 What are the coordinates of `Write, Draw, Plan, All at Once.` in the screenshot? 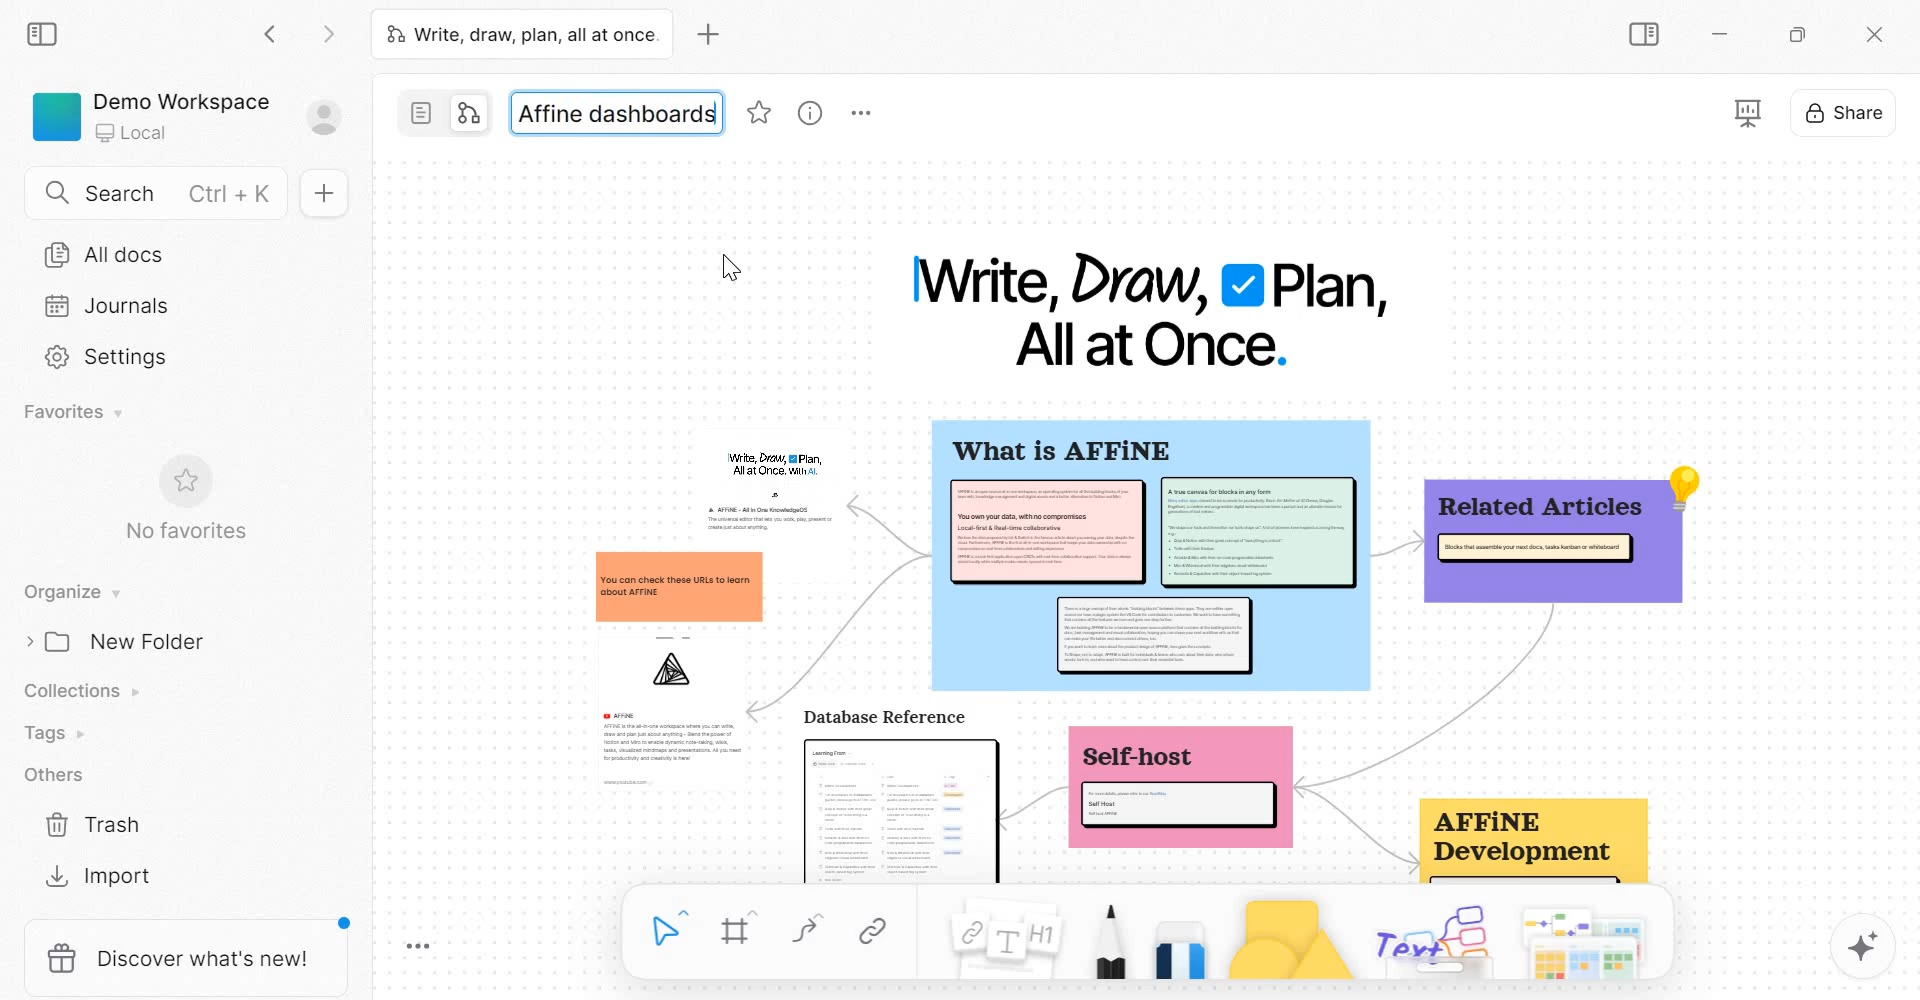 It's located at (1154, 310).